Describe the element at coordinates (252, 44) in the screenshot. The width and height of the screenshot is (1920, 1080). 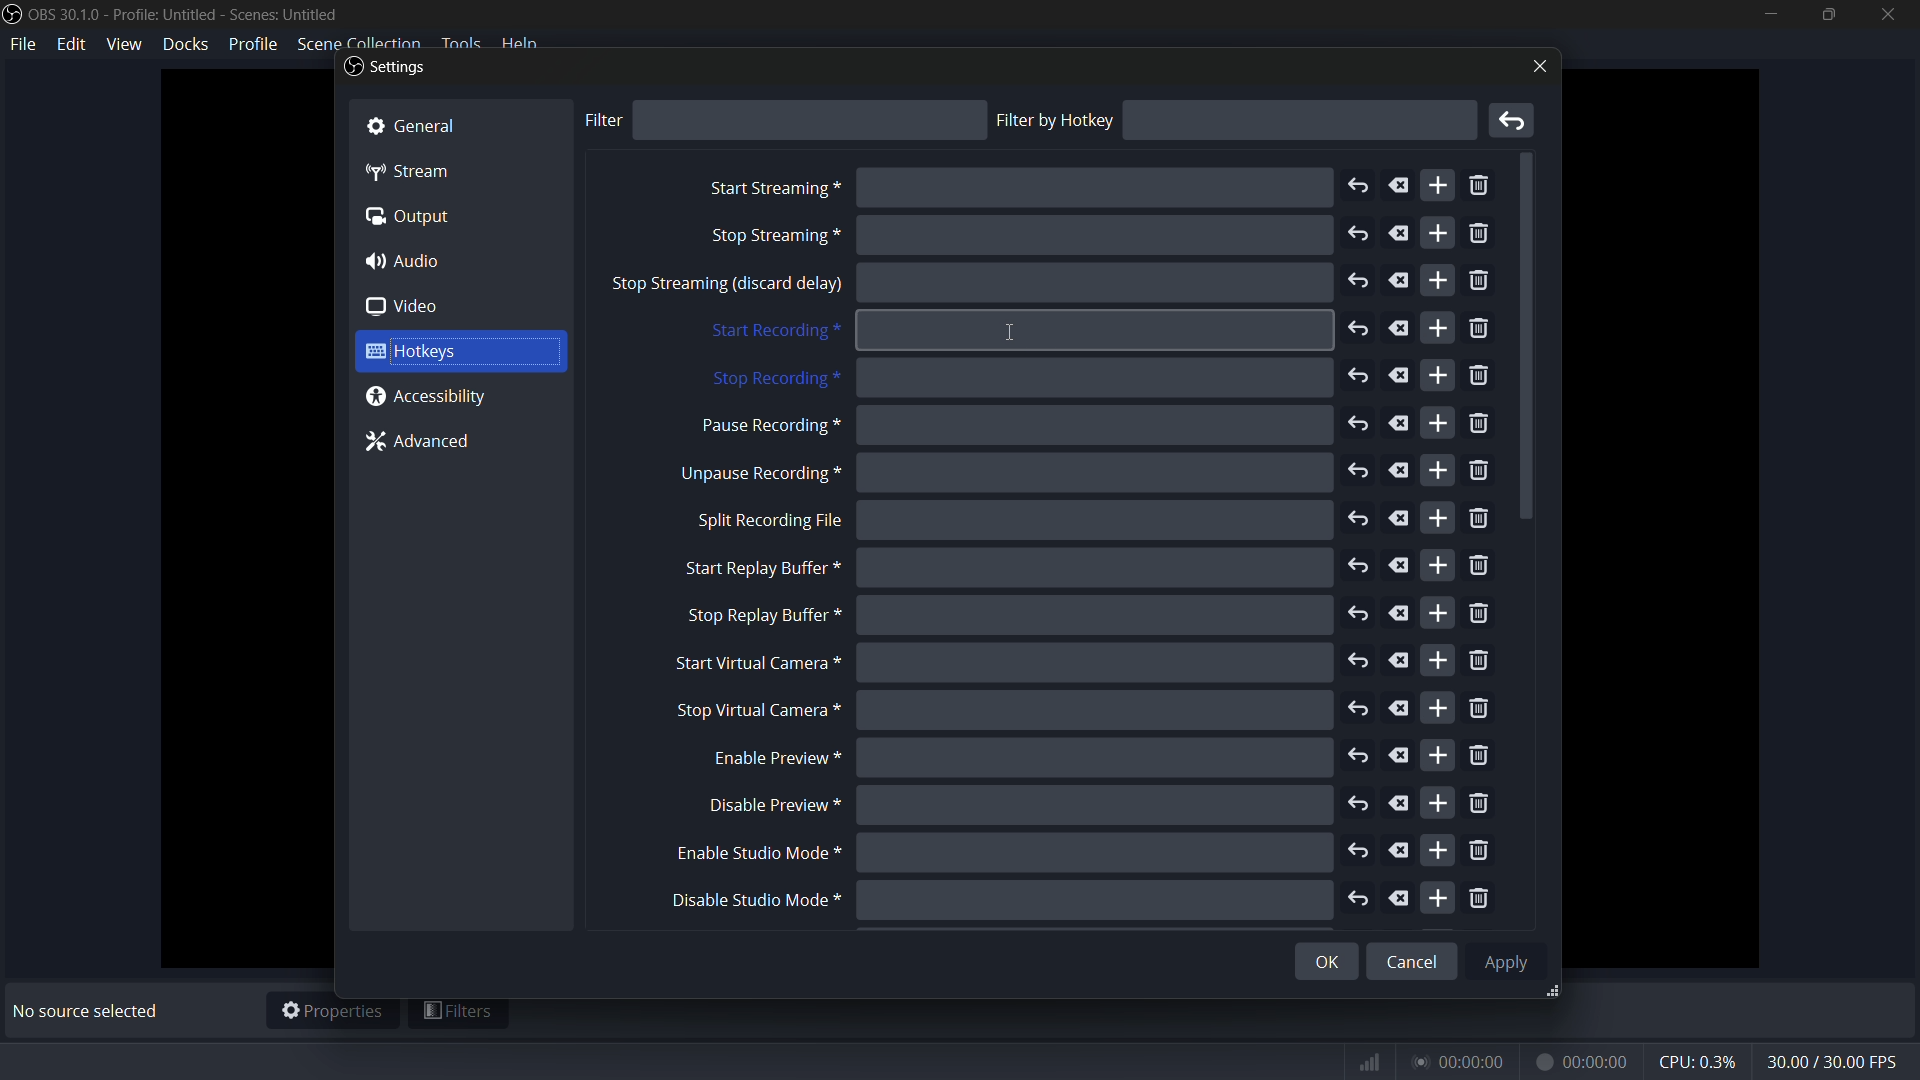
I see `profile menu` at that location.